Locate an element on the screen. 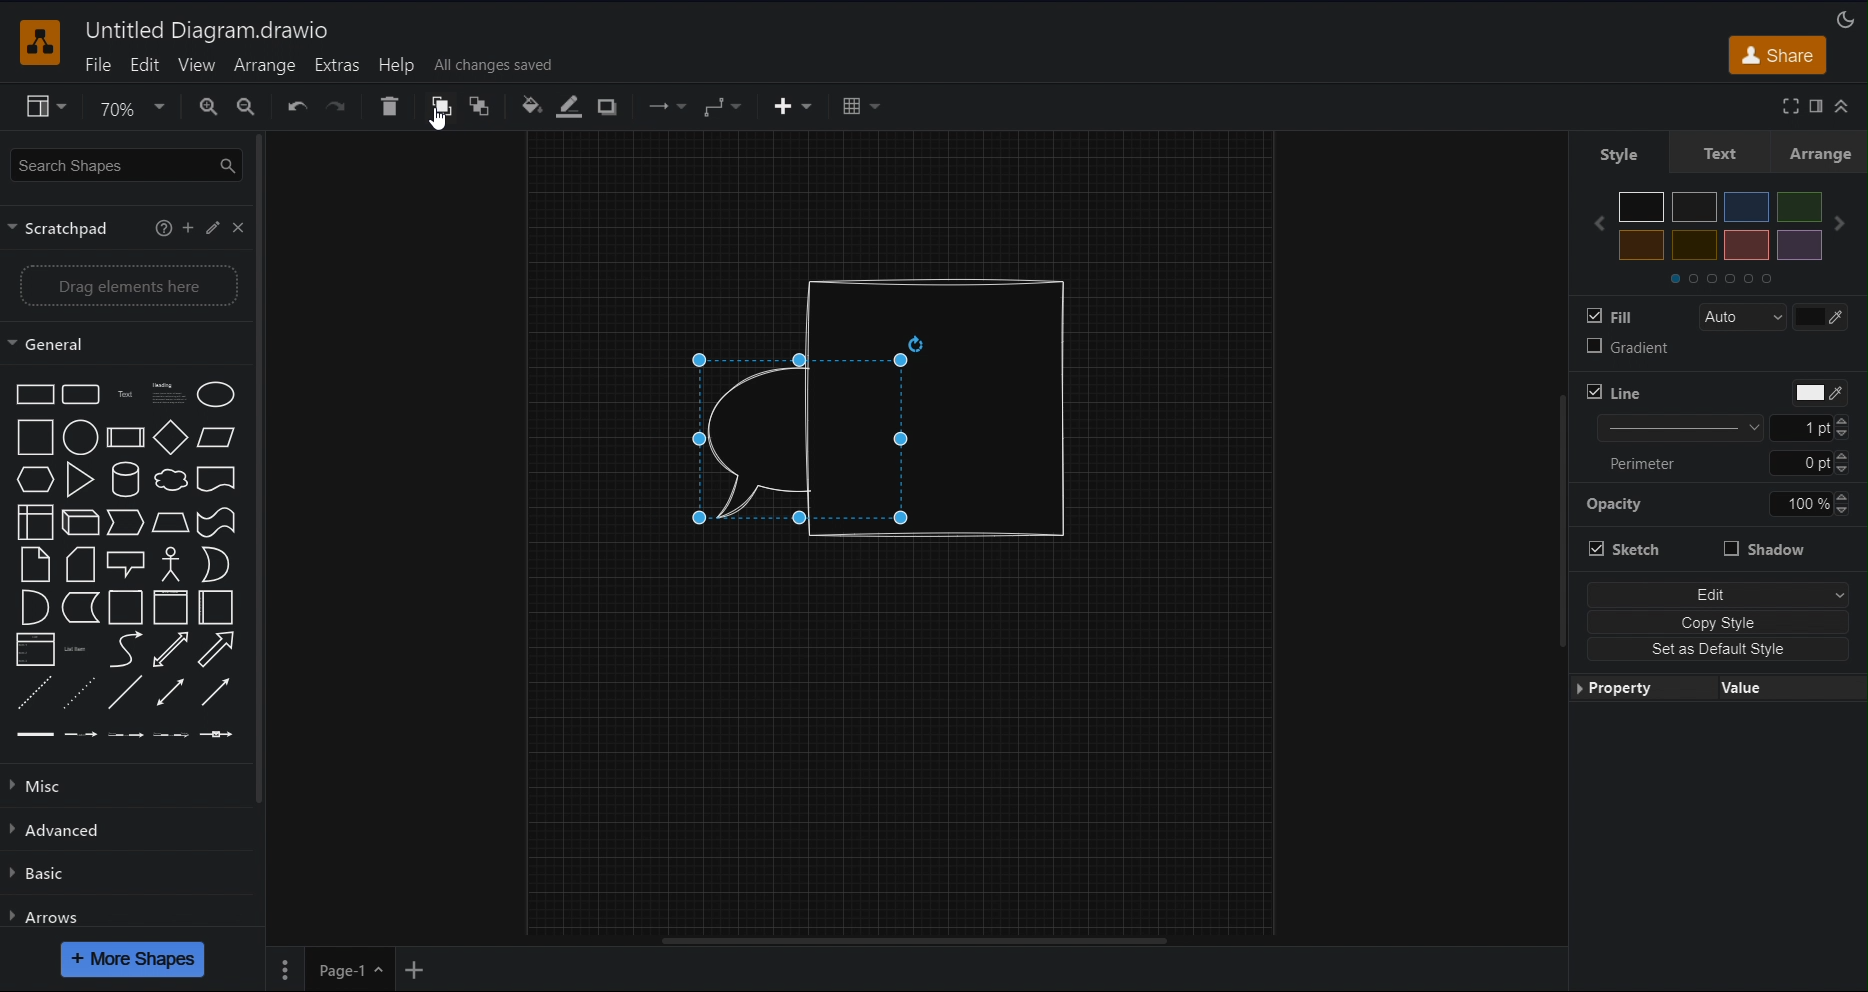 This screenshot has height=992, width=1868. Line is located at coordinates (125, 693).